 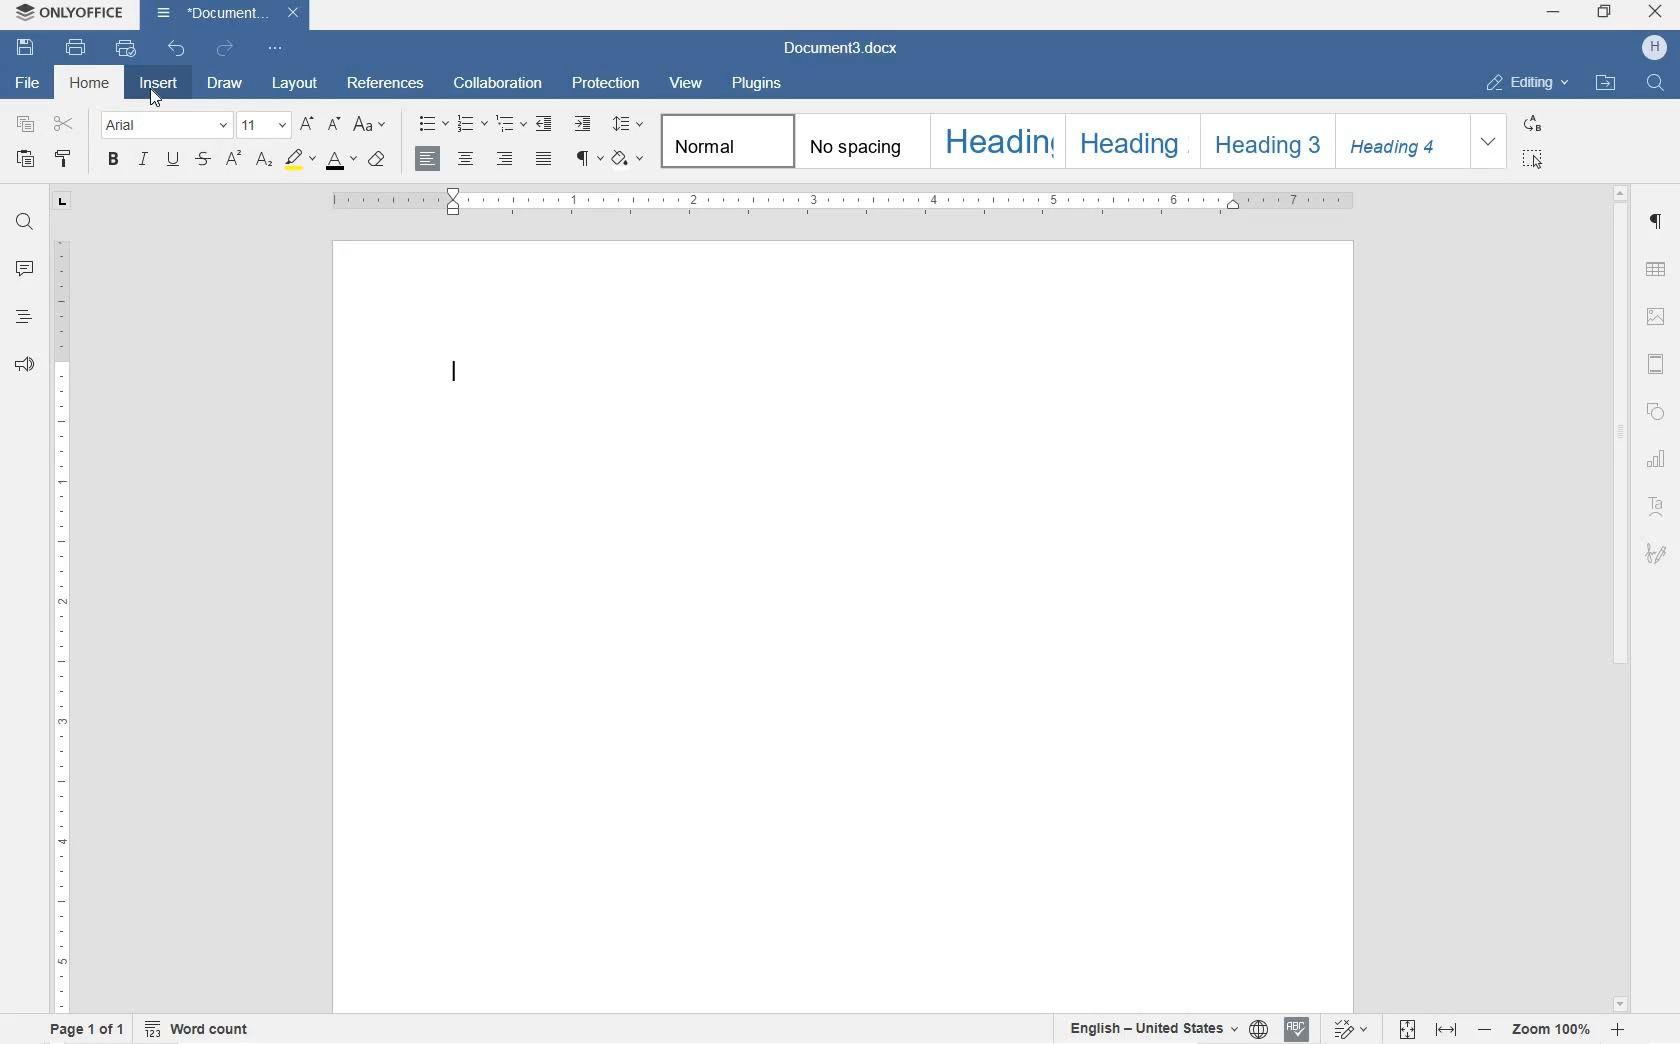 What do you see at coordinates (23, 83) in the screenshot?
I see `FILE` at bounding box center [23, 83].